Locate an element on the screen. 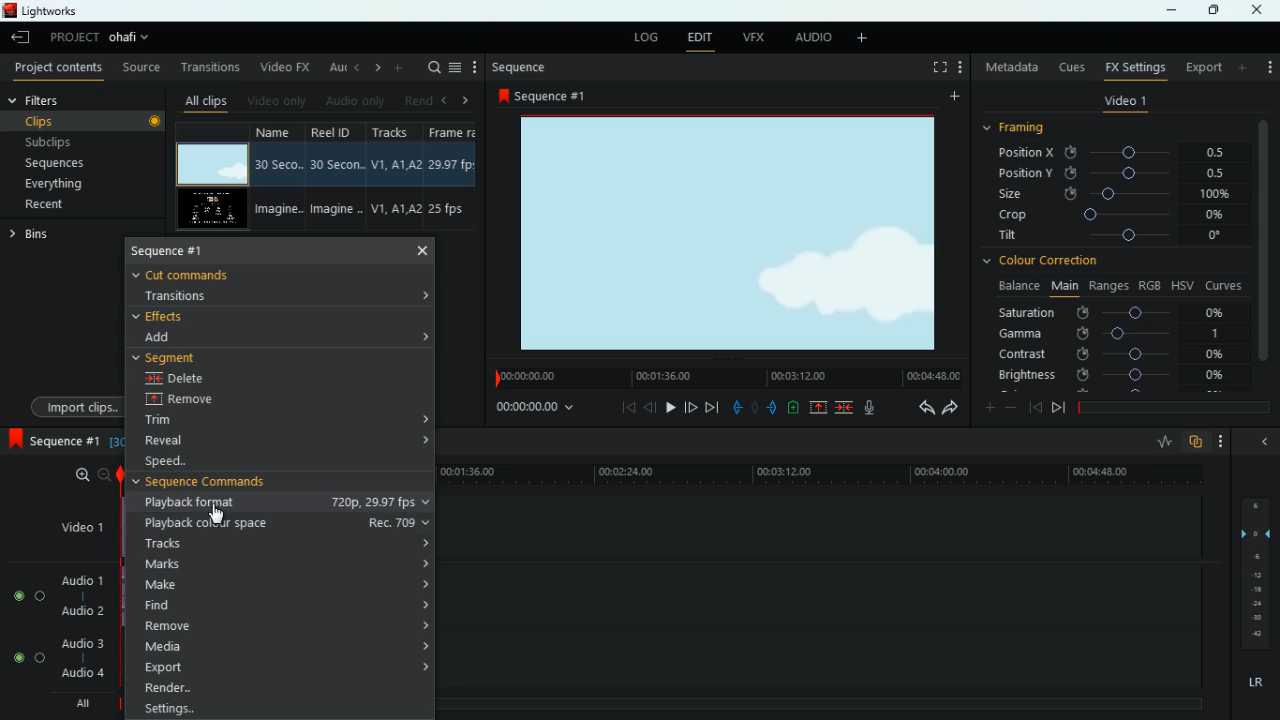 This screenshot has width=1280, height=720. screen is located at coordinates (734, 235).